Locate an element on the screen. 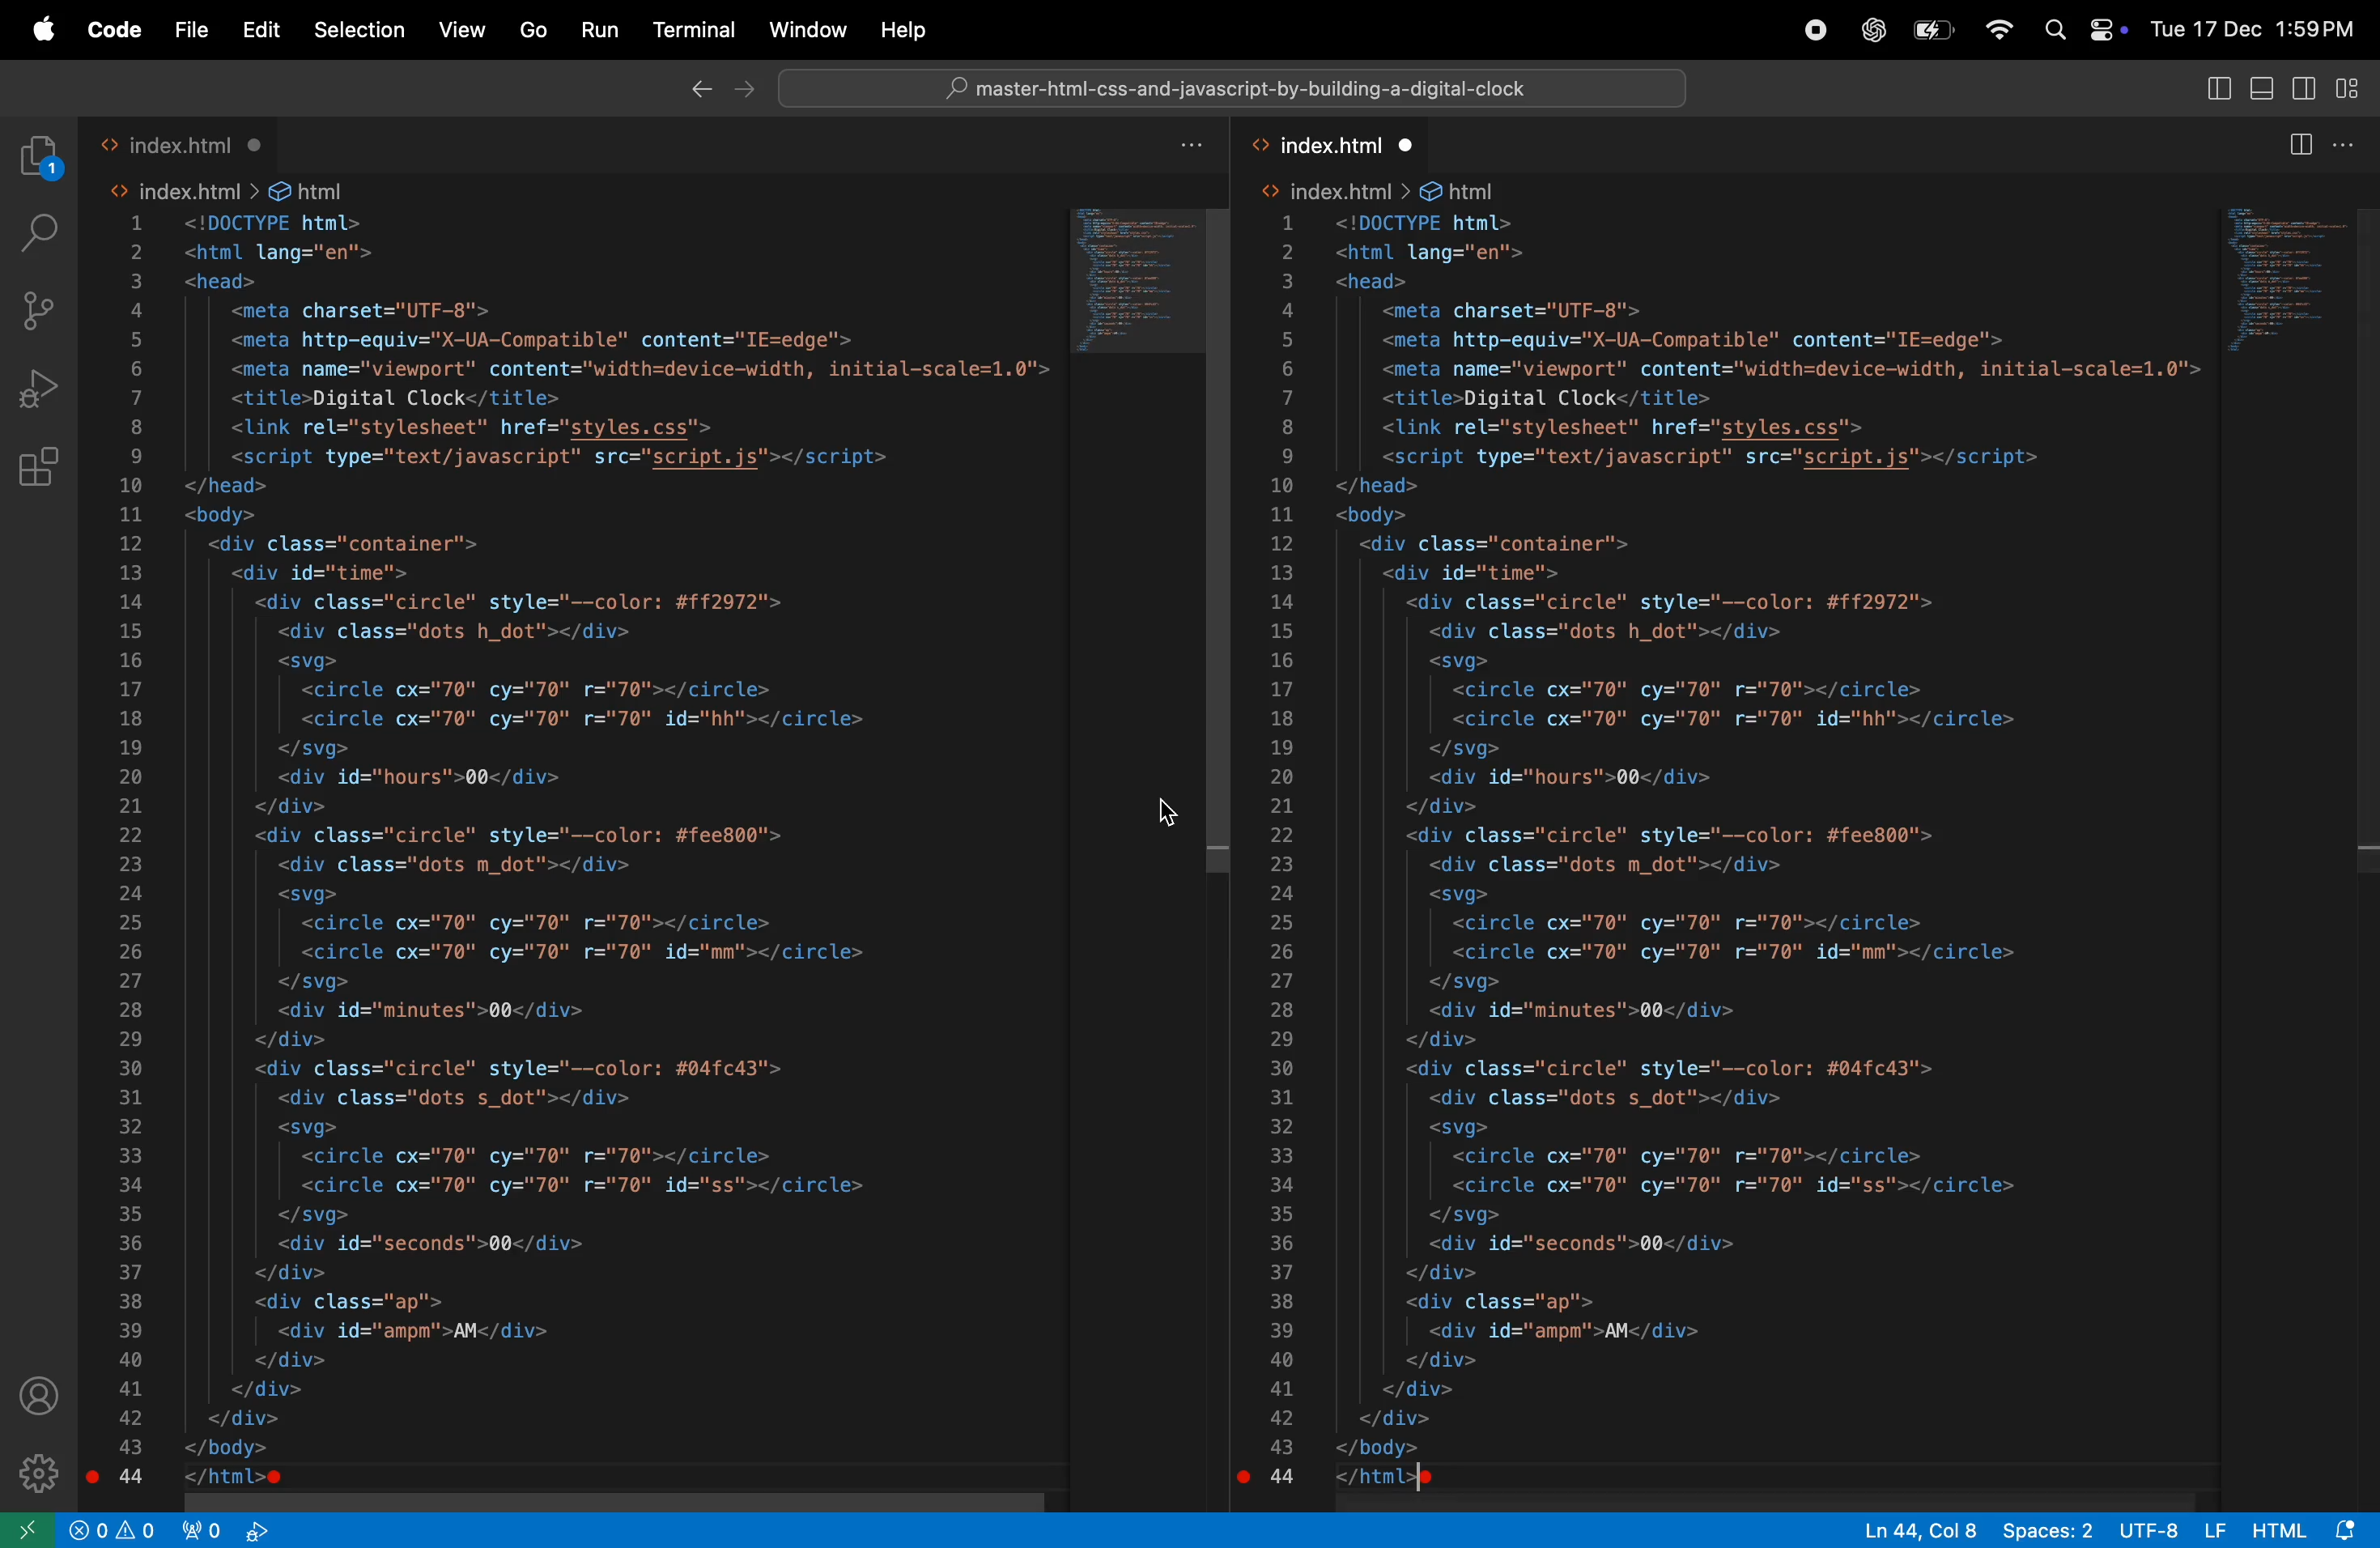 The image size is (2380, 1548). preview is located at coordinates (1127, 284).